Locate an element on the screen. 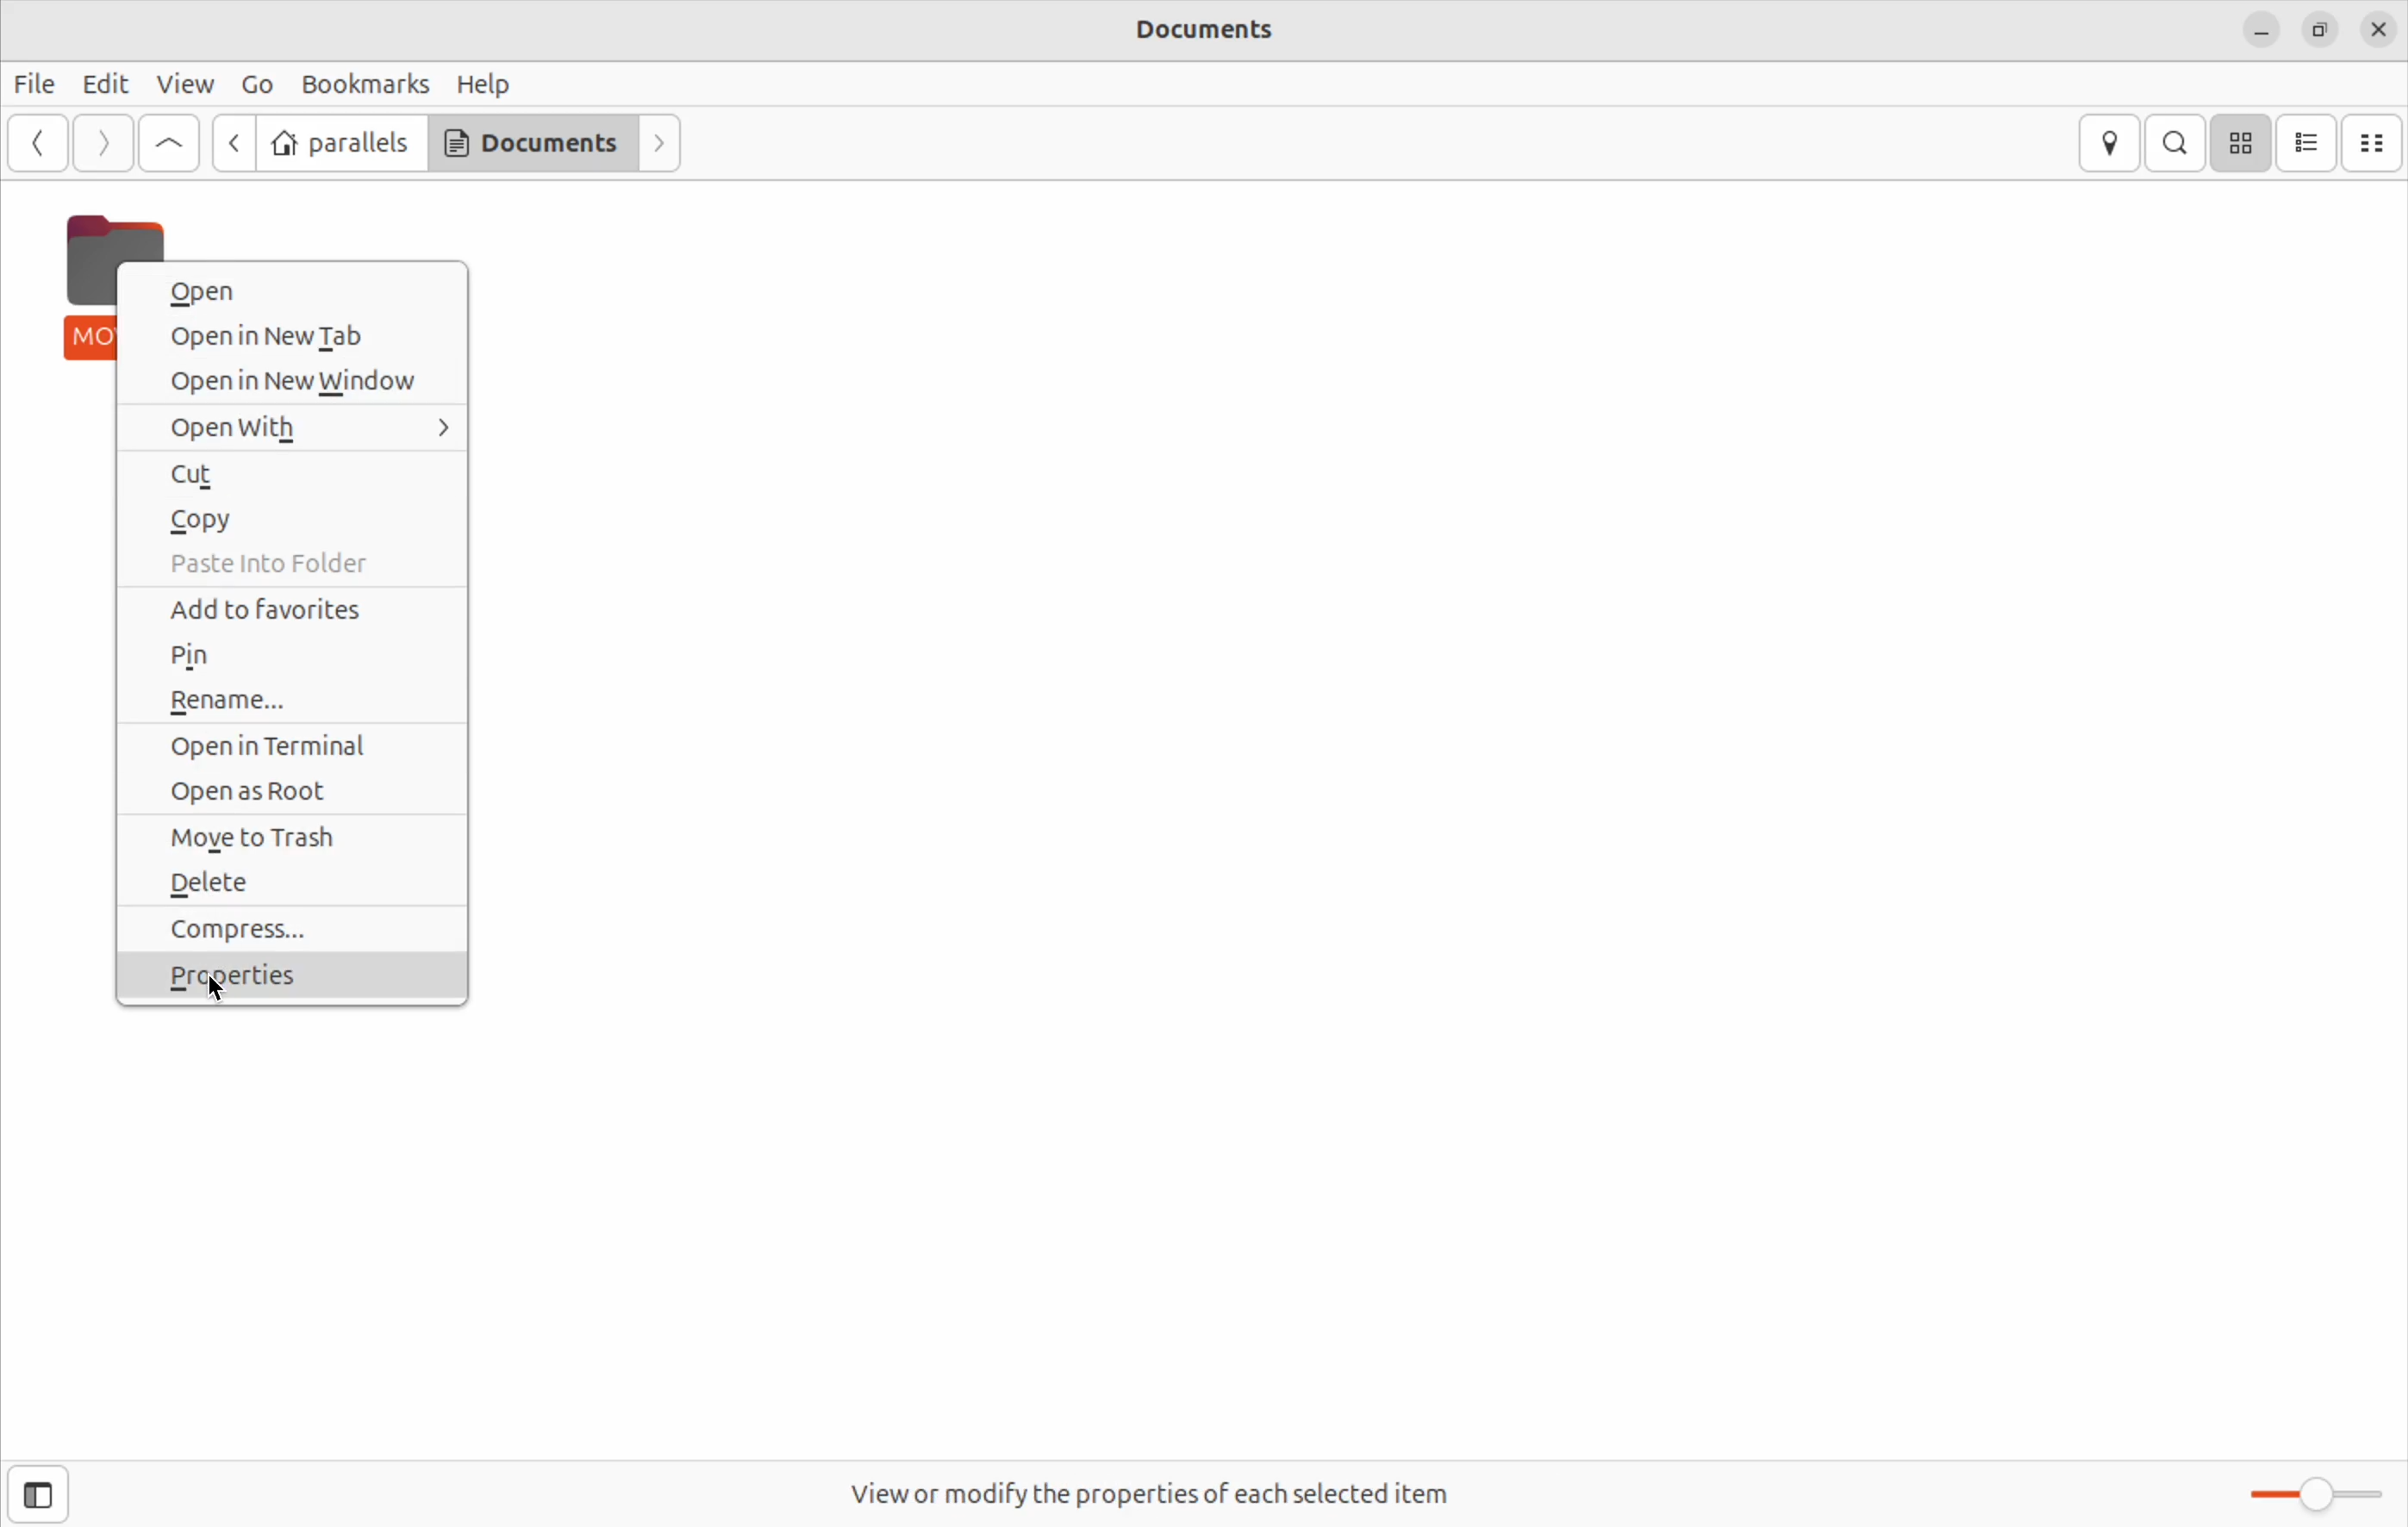 The width and height of the screenshot is (2408, 1527). resize is located at coordinates (2323, 31).